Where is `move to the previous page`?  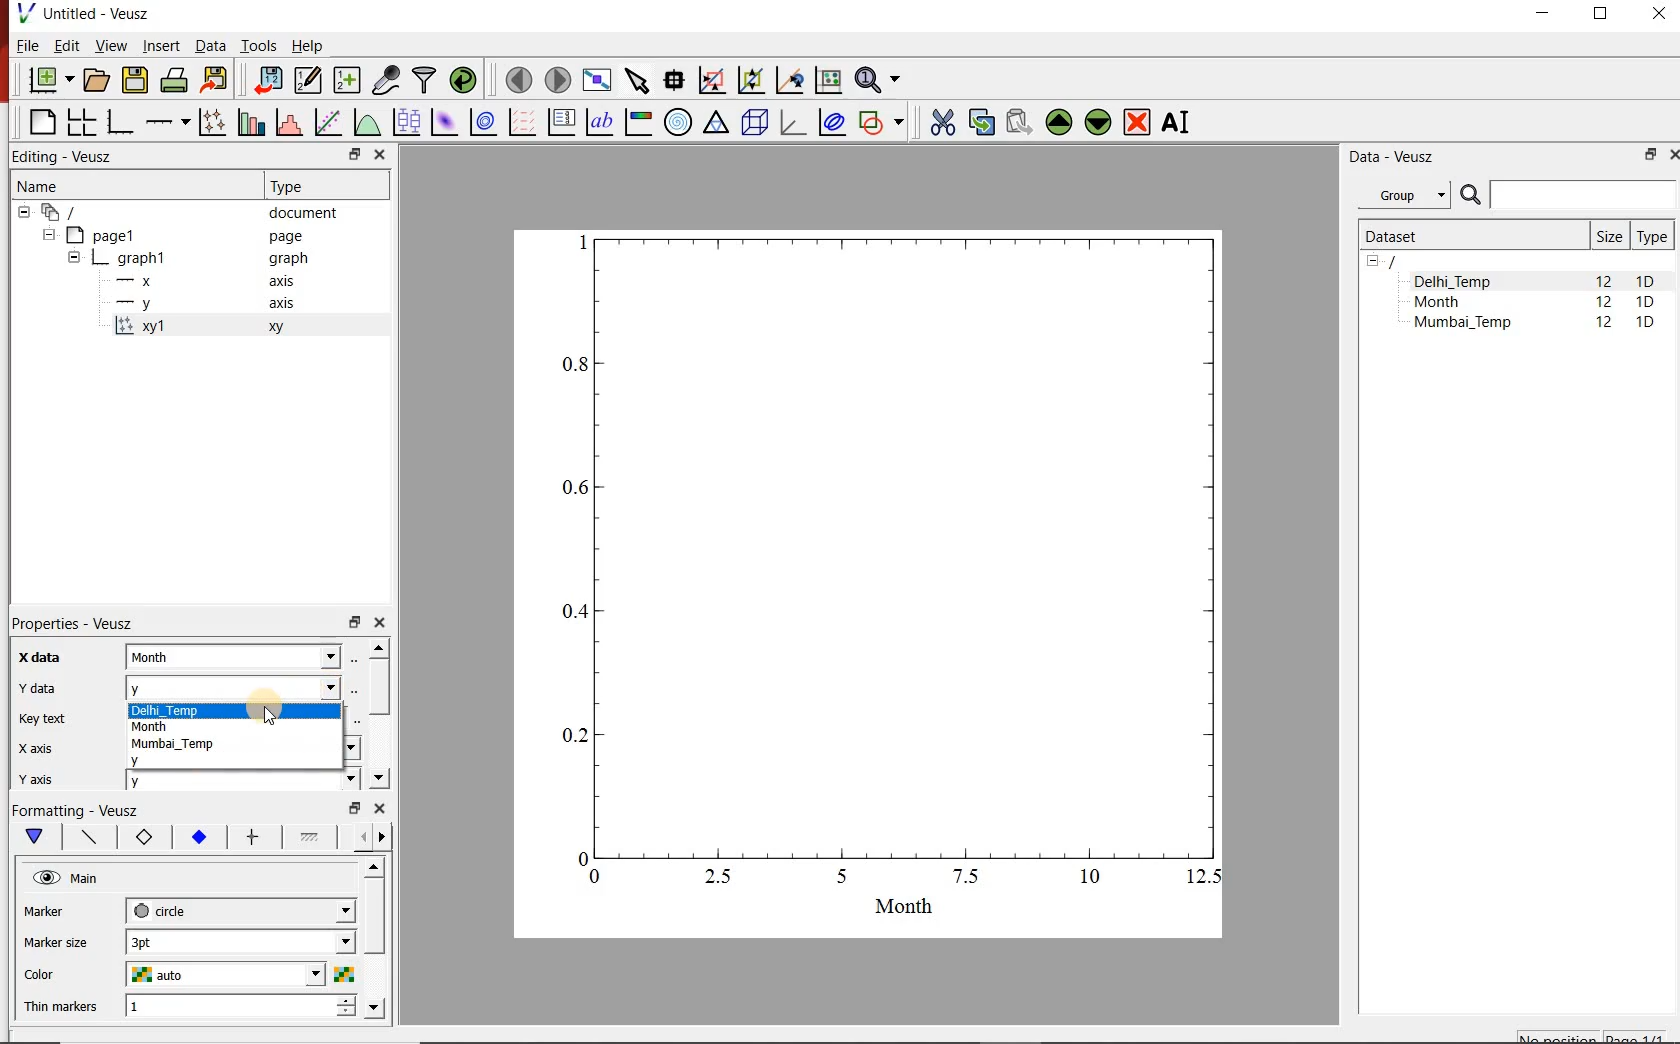 move to the previous page is located at coordinates (518, 79).